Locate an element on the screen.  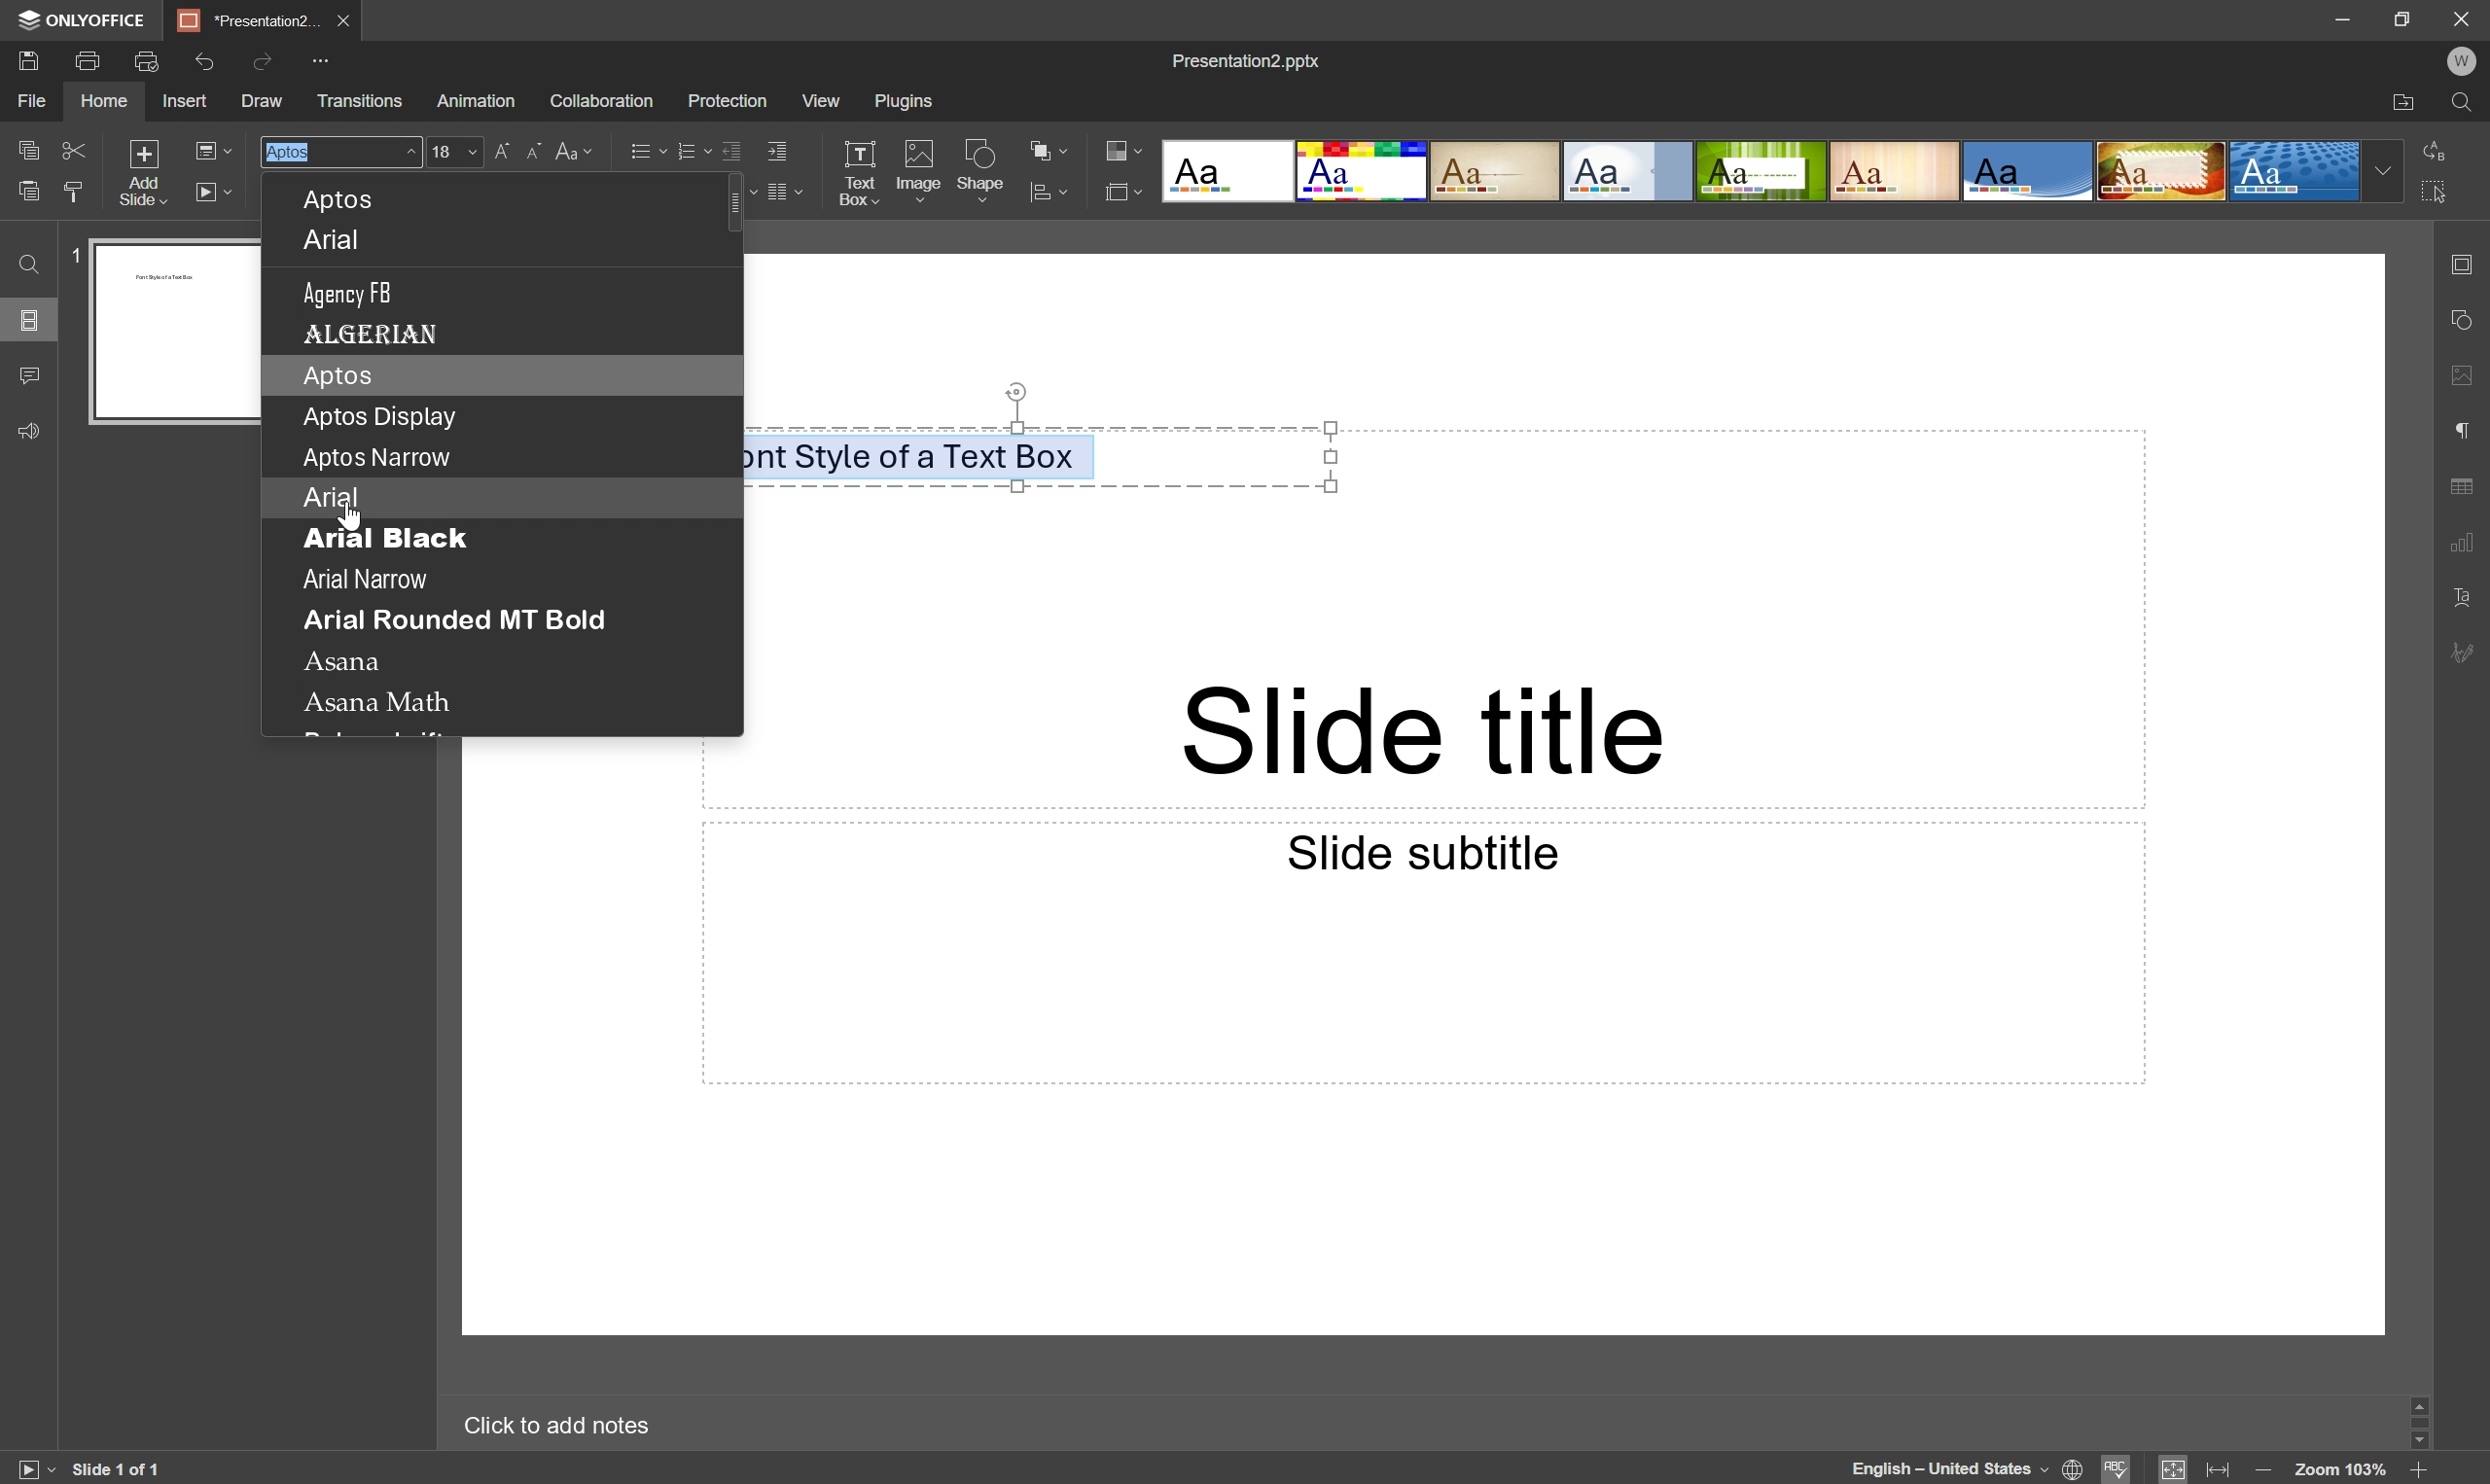
File is located at coordinates (33, 100).